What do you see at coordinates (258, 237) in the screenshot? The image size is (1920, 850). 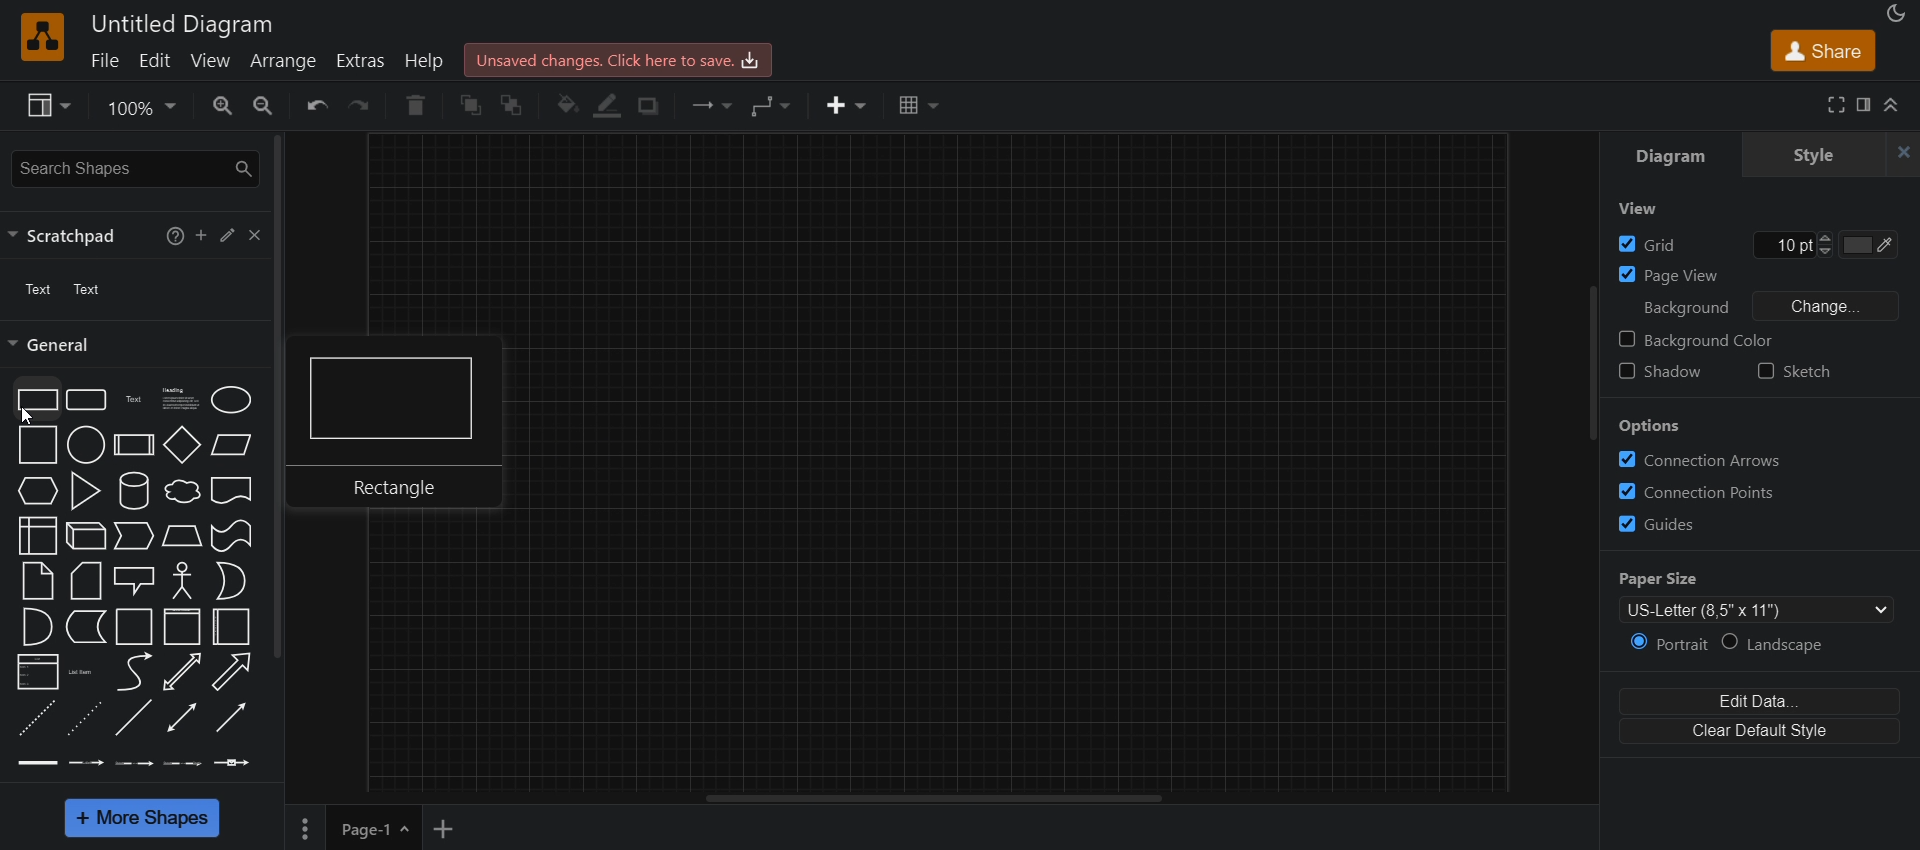 I see `close` at bounding box center [258, 237].